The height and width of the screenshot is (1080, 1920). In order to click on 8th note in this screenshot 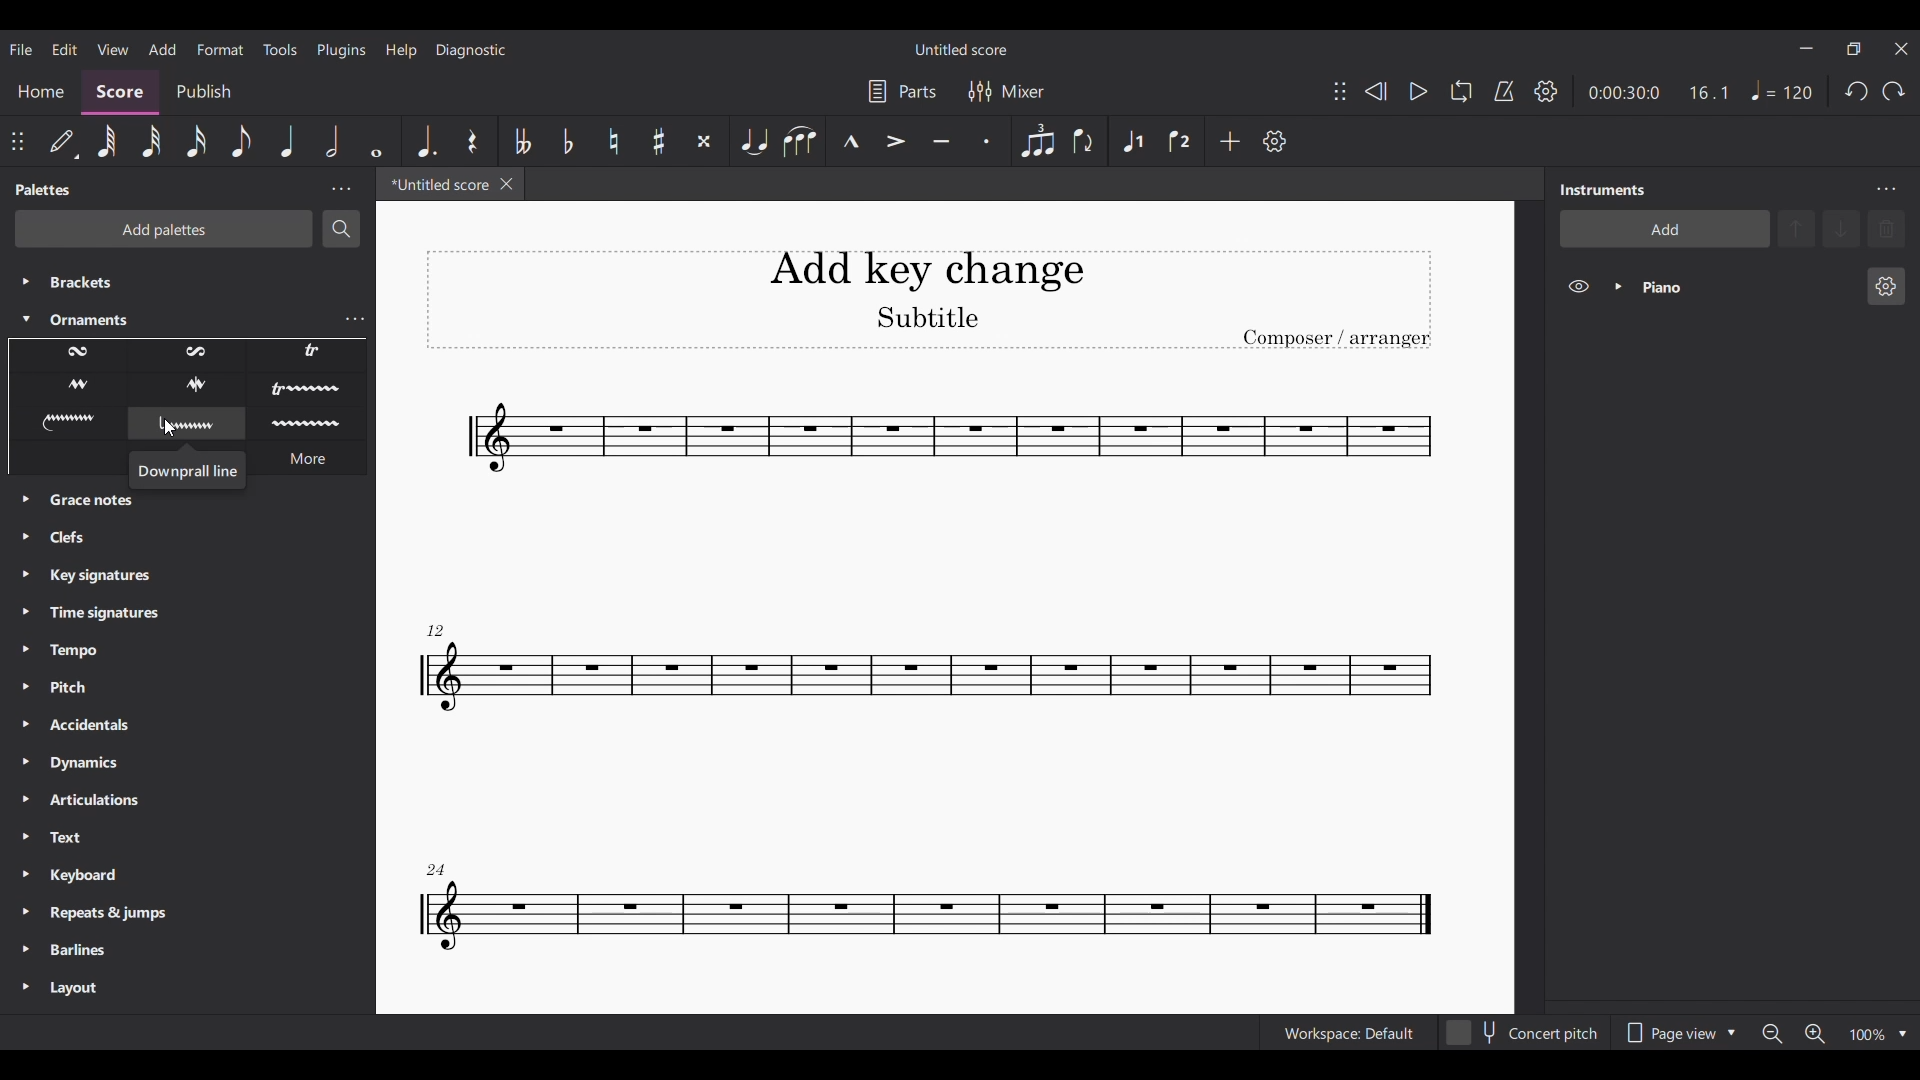, I will do `click(241, 141)`.